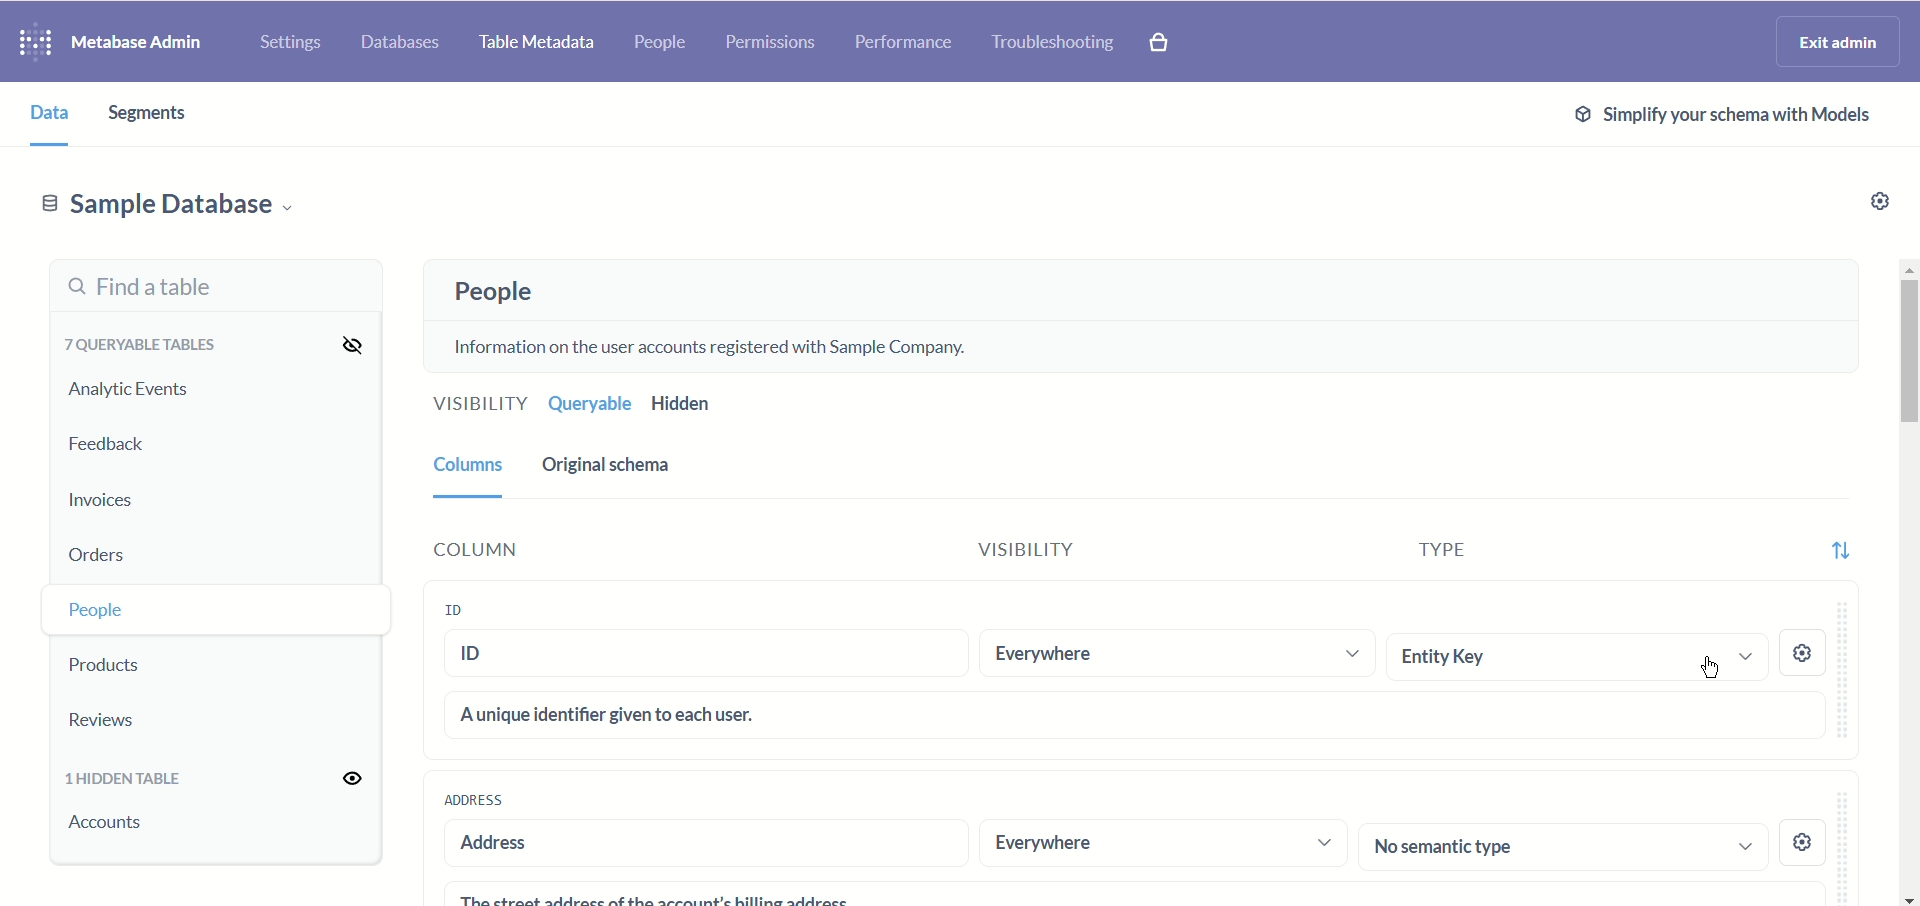  I want to click on Visibility, so click(475, 406).